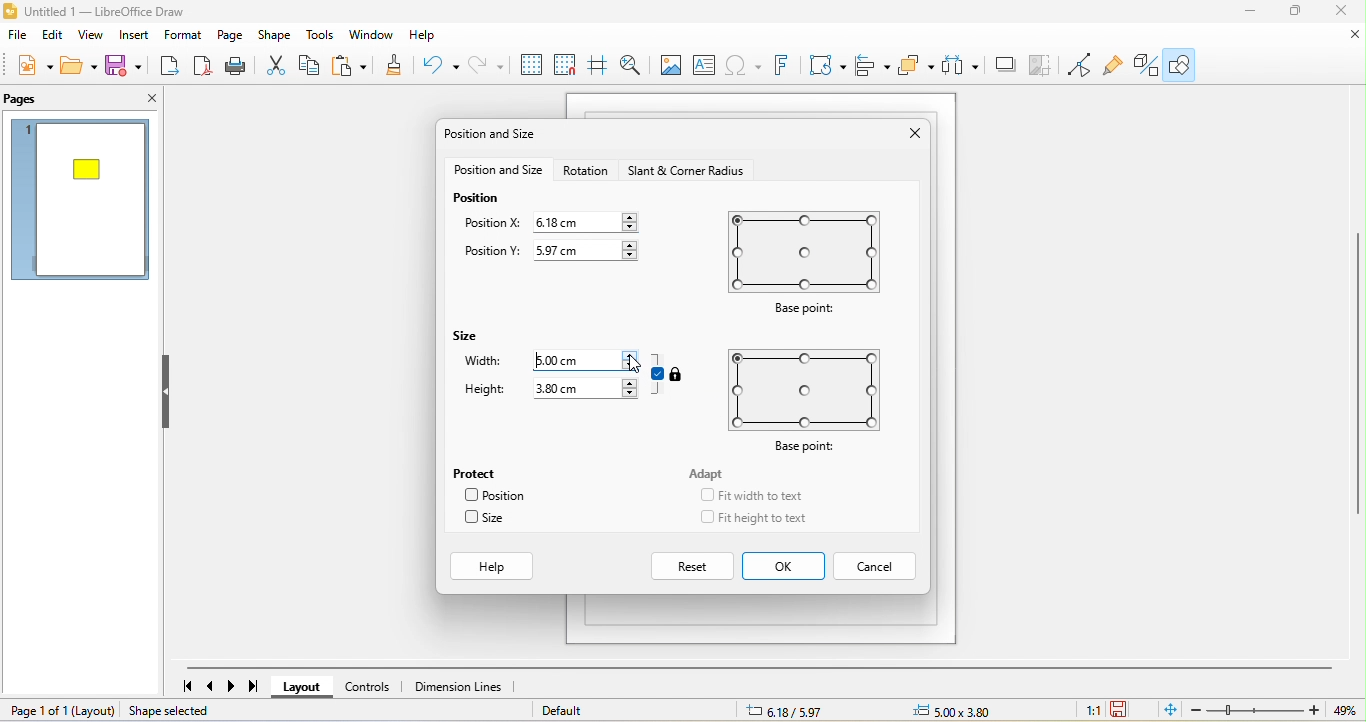 The width and height of the screenshot is (1366, 722). What do you see at coordinates (589, 172) in the screenshot?
I see `rotation` at bounding box center [589, 172].